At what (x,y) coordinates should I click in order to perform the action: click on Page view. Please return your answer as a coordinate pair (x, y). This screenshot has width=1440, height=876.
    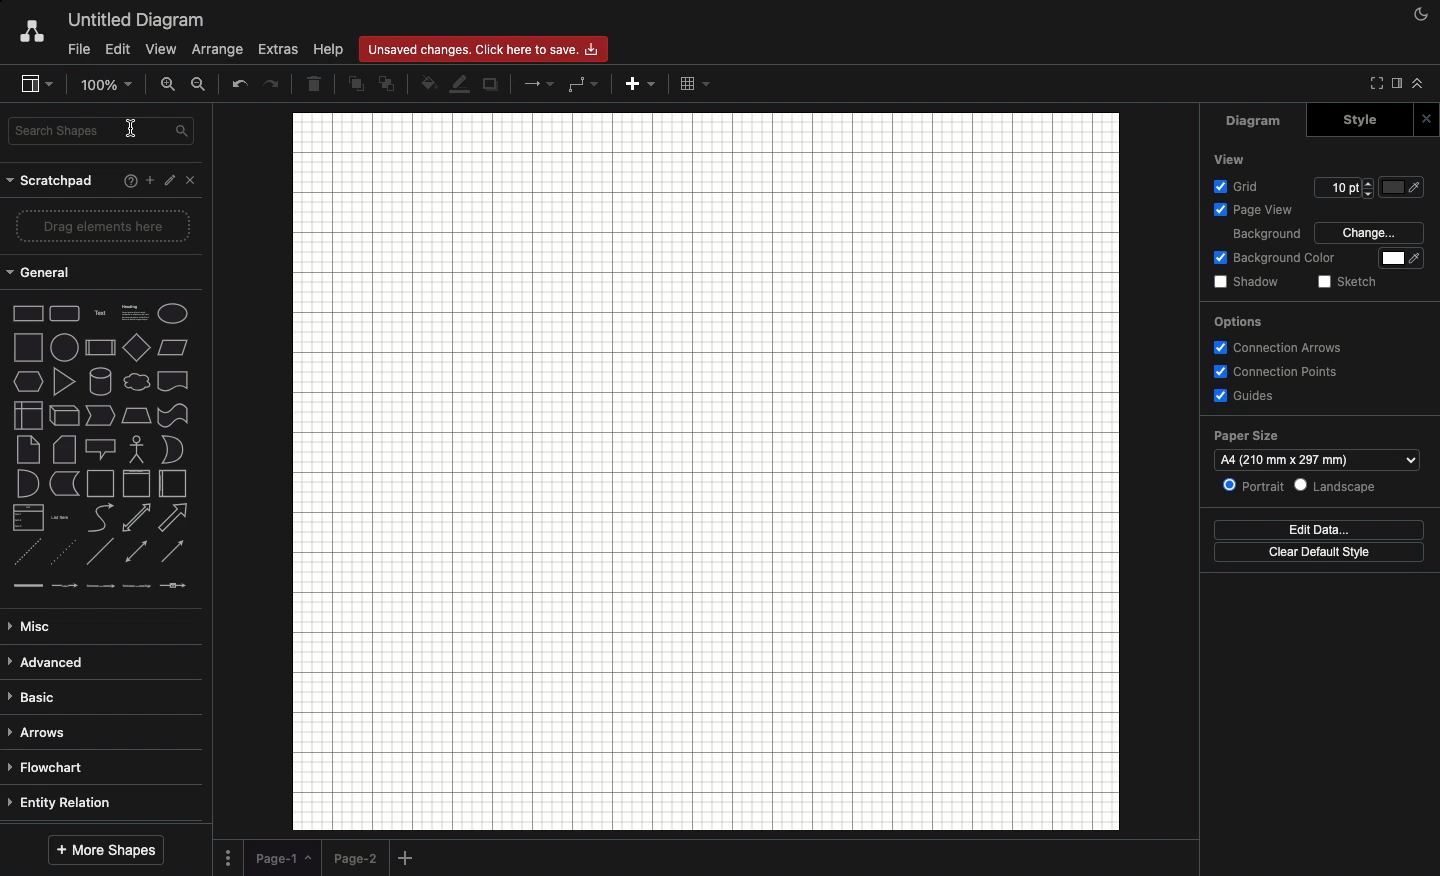
    Looking at the image, I should click on (1252, 209).